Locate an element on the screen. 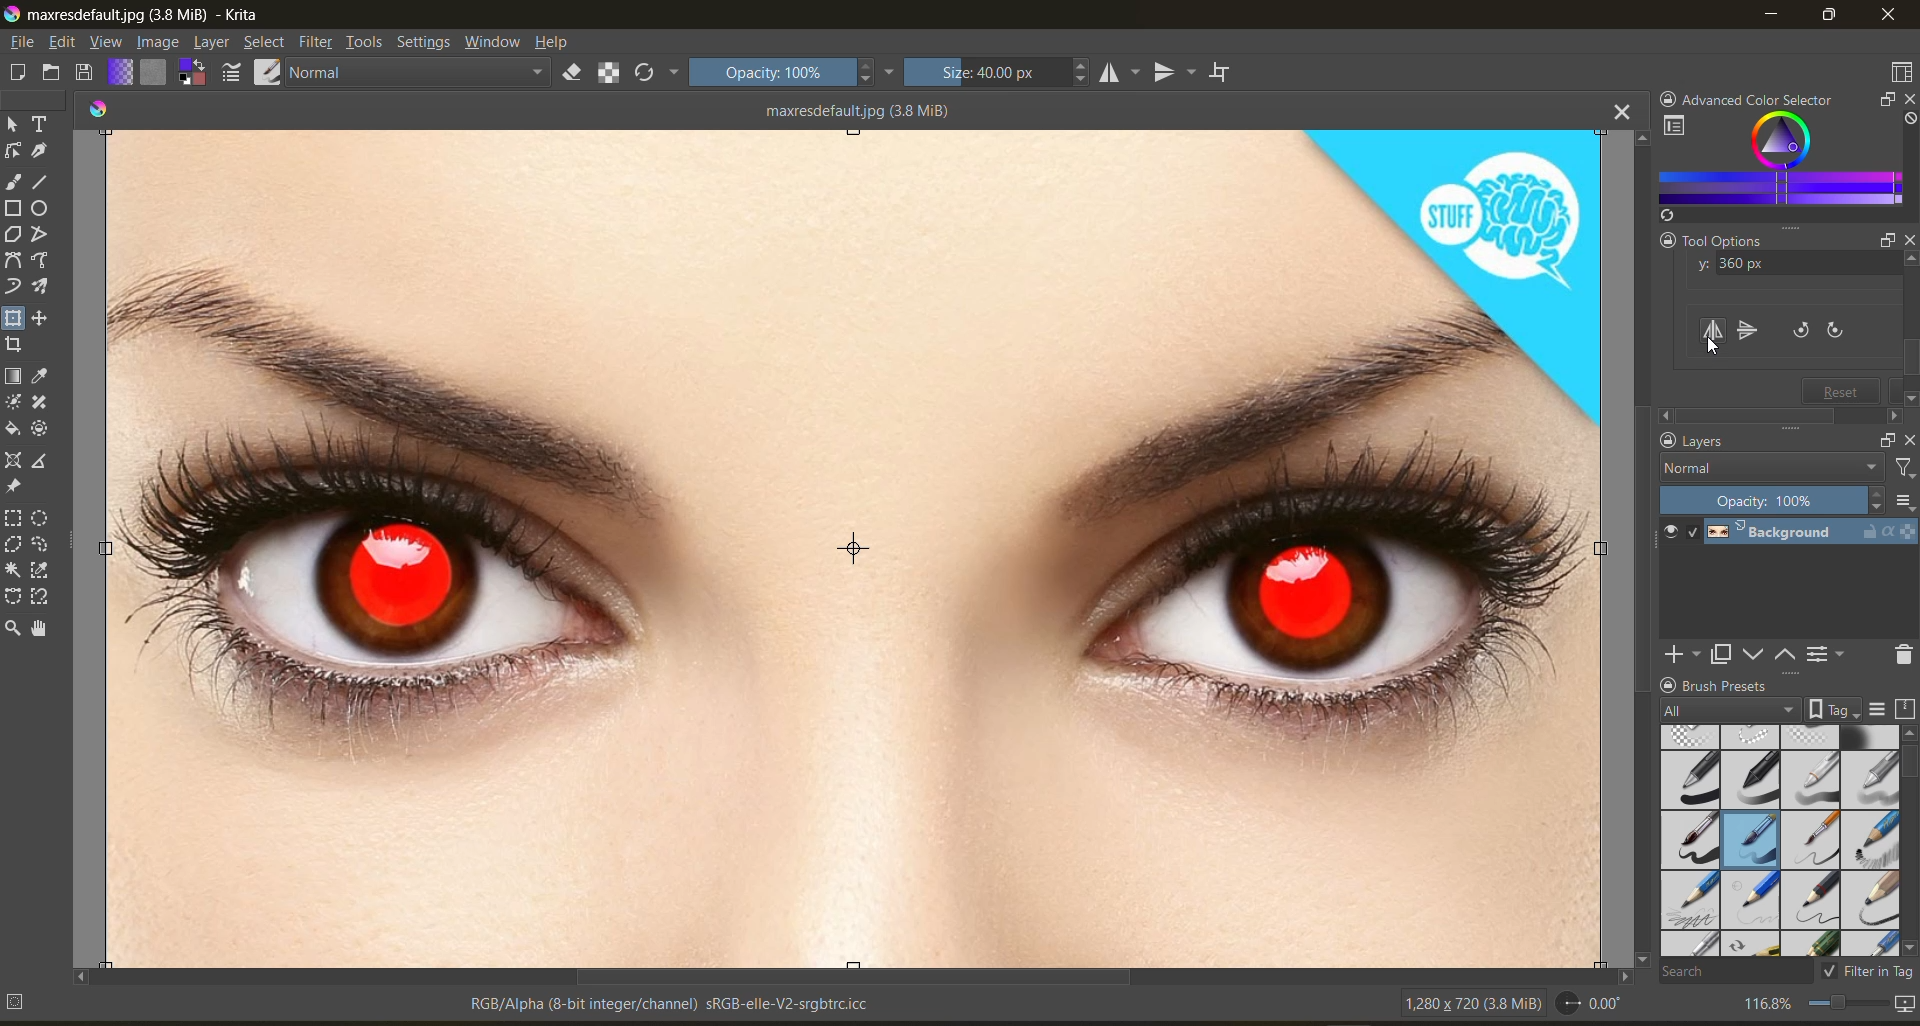 The height and width of the screenshot is (1026, 1920). show tag box is located at coordinates (1835, 709).